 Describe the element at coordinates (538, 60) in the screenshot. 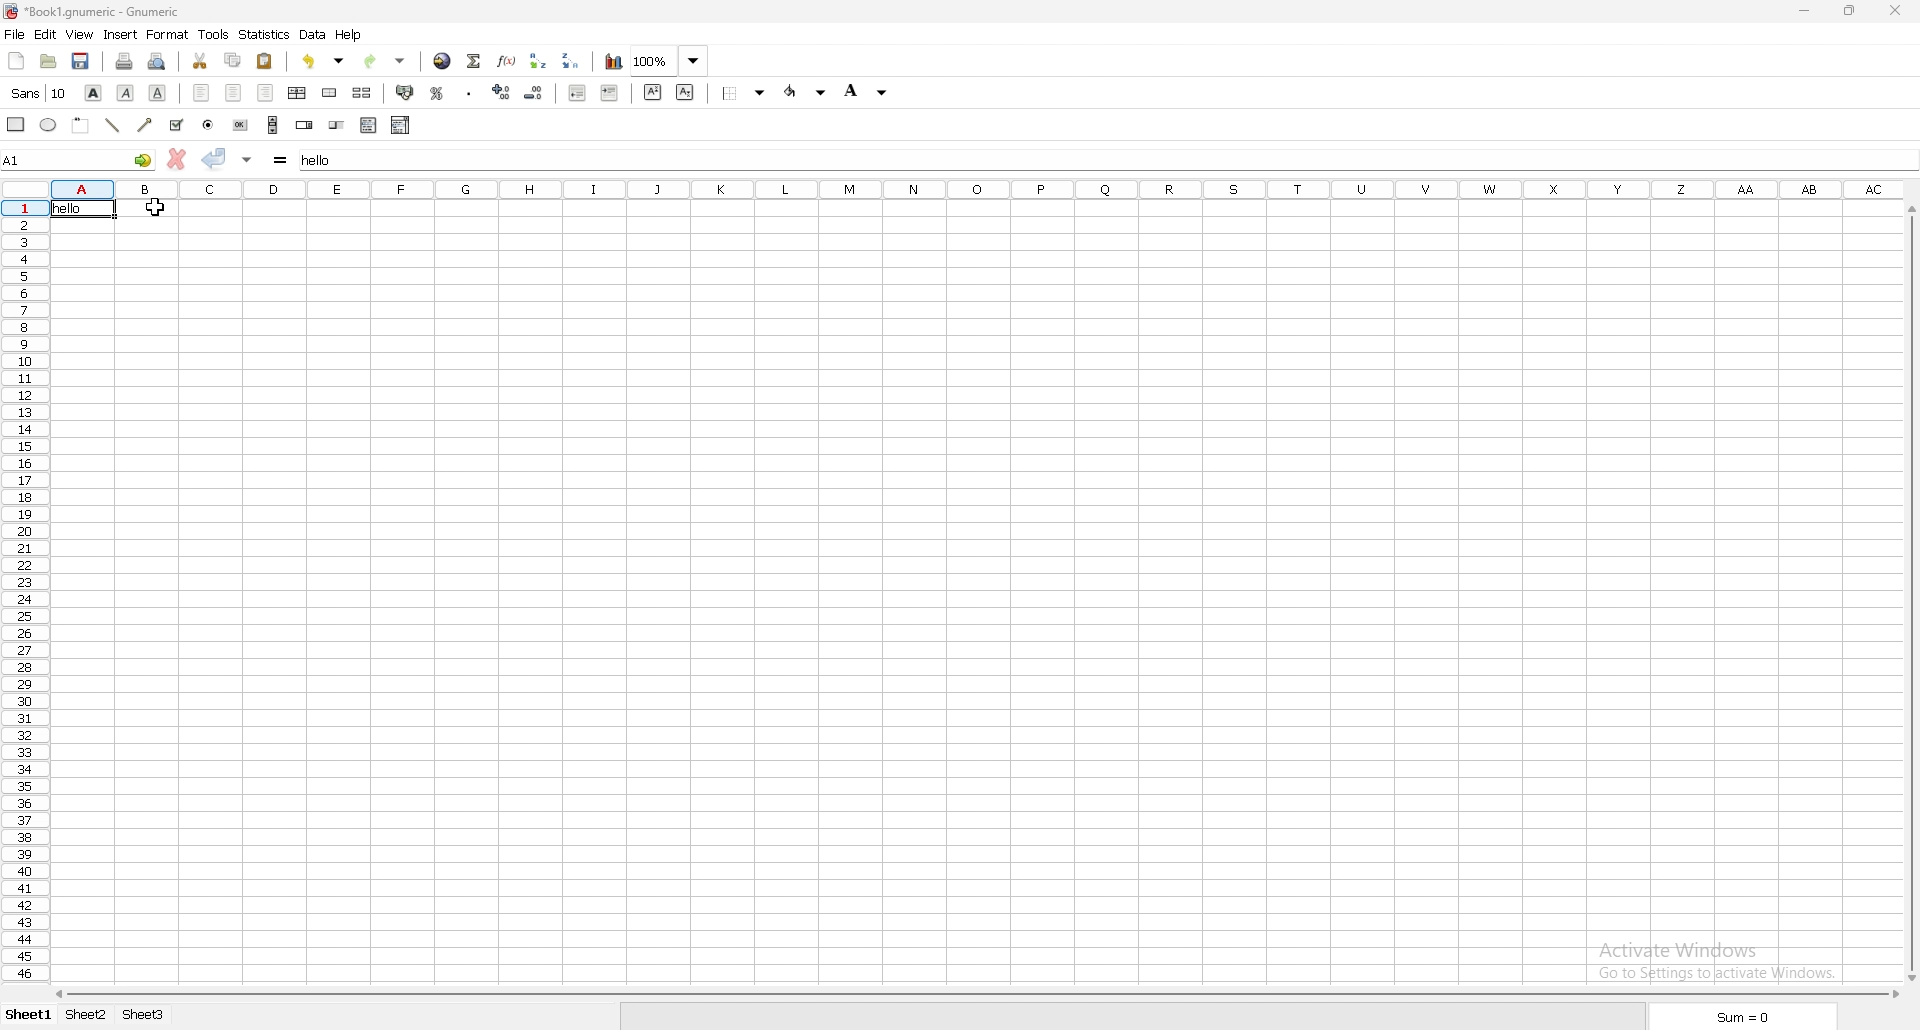

I see `sort ascending` at that location.